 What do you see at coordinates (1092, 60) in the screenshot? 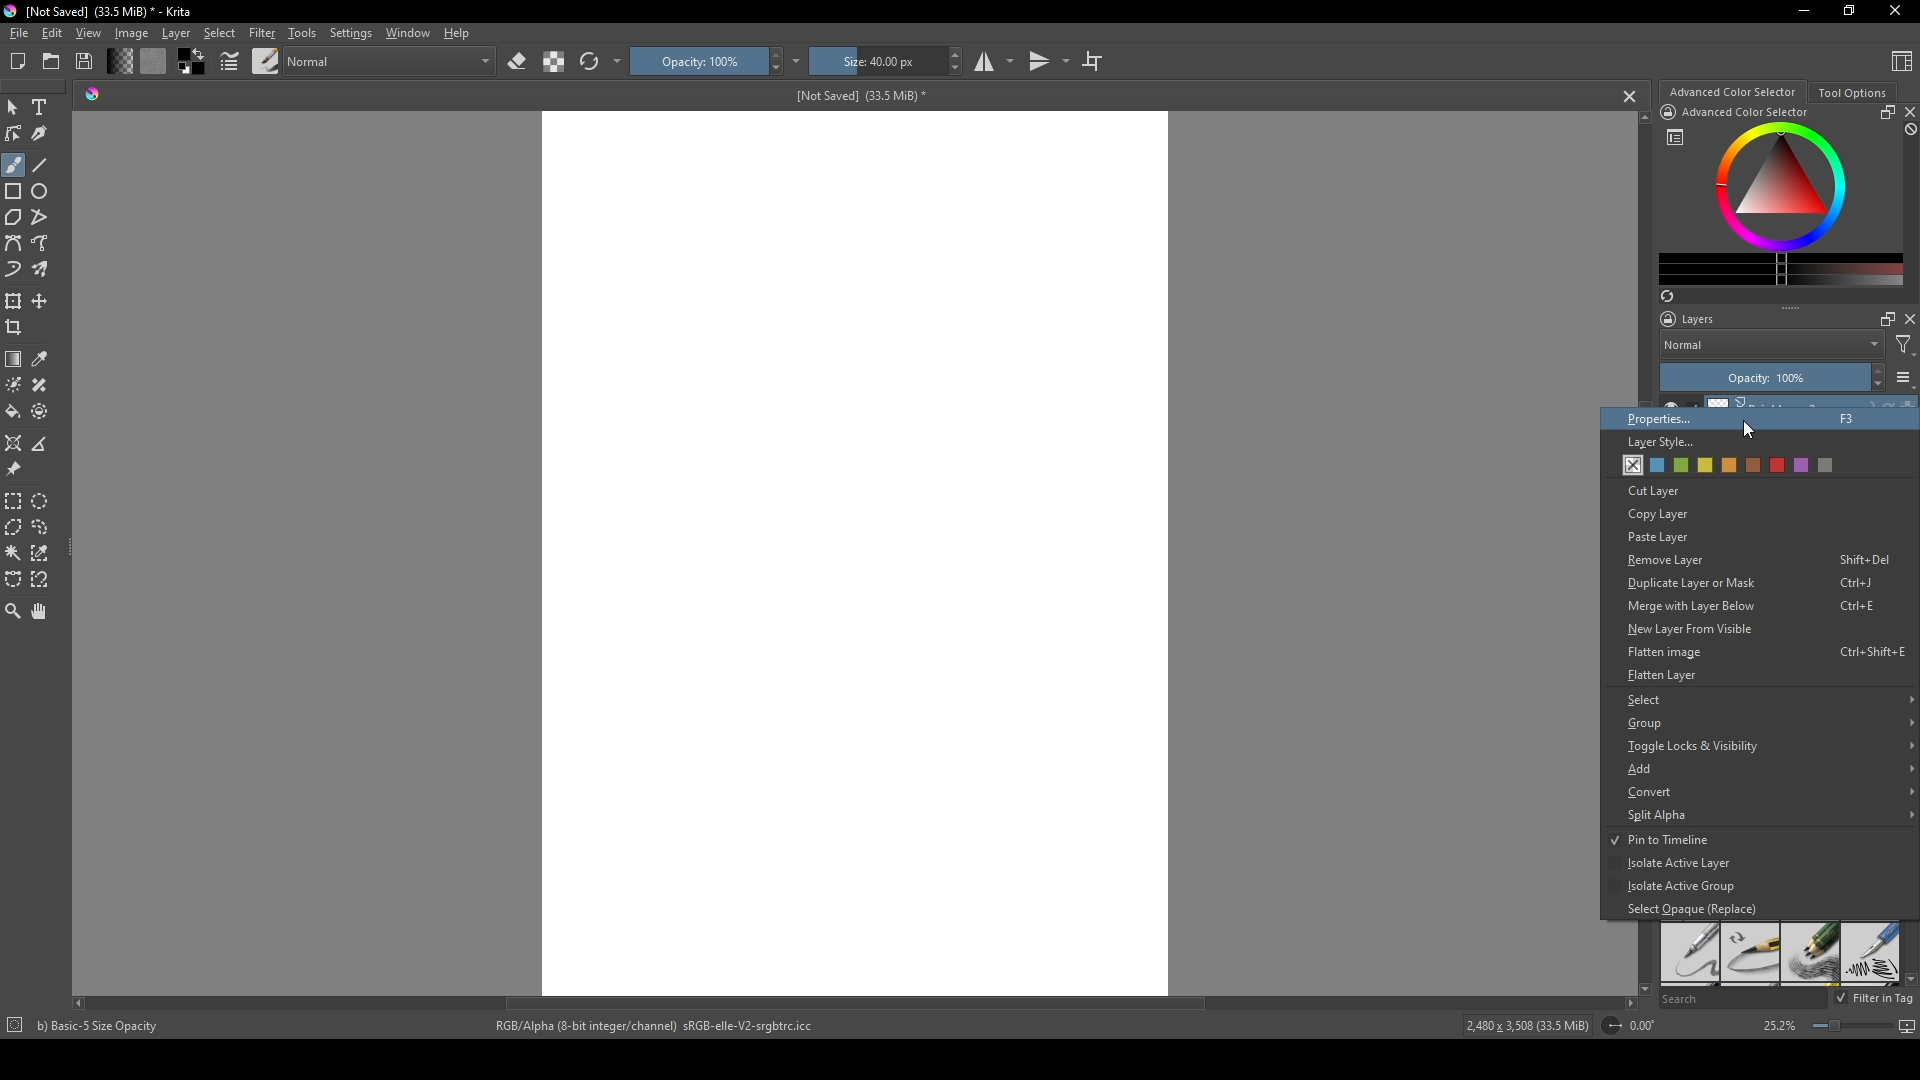
I see `crop` at bounding box center [1092, 60].